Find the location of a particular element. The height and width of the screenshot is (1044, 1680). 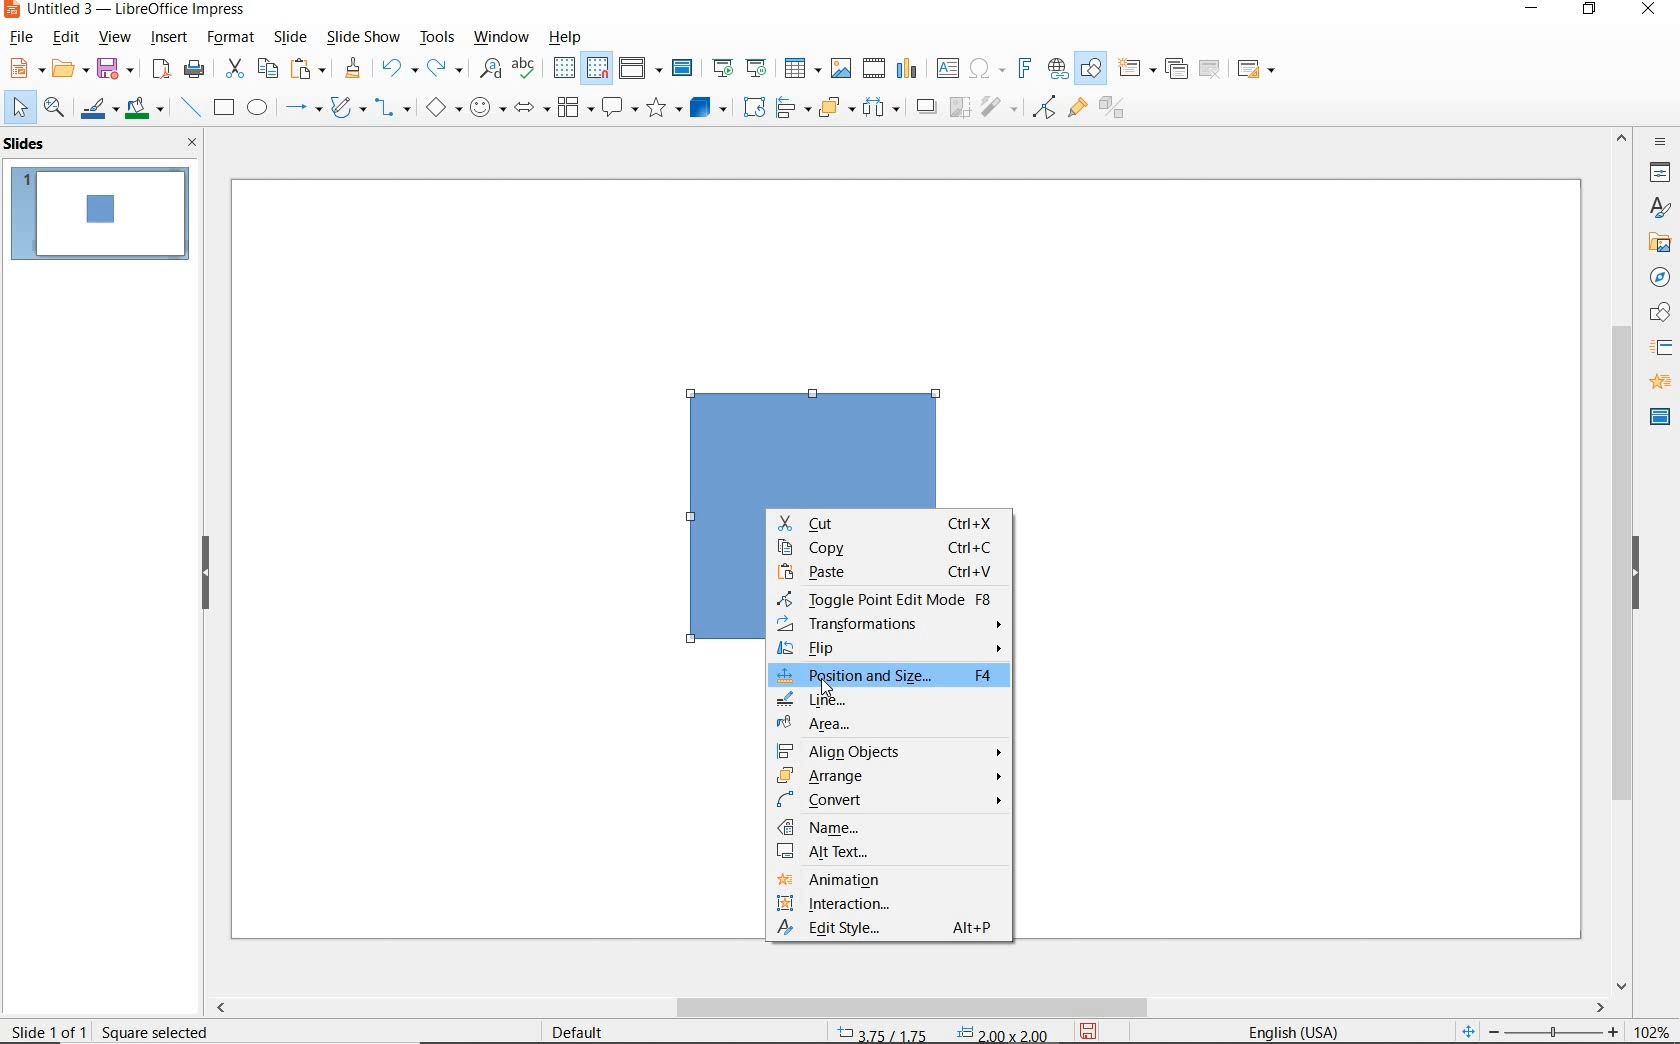

save is located at coordinates (118, 69).